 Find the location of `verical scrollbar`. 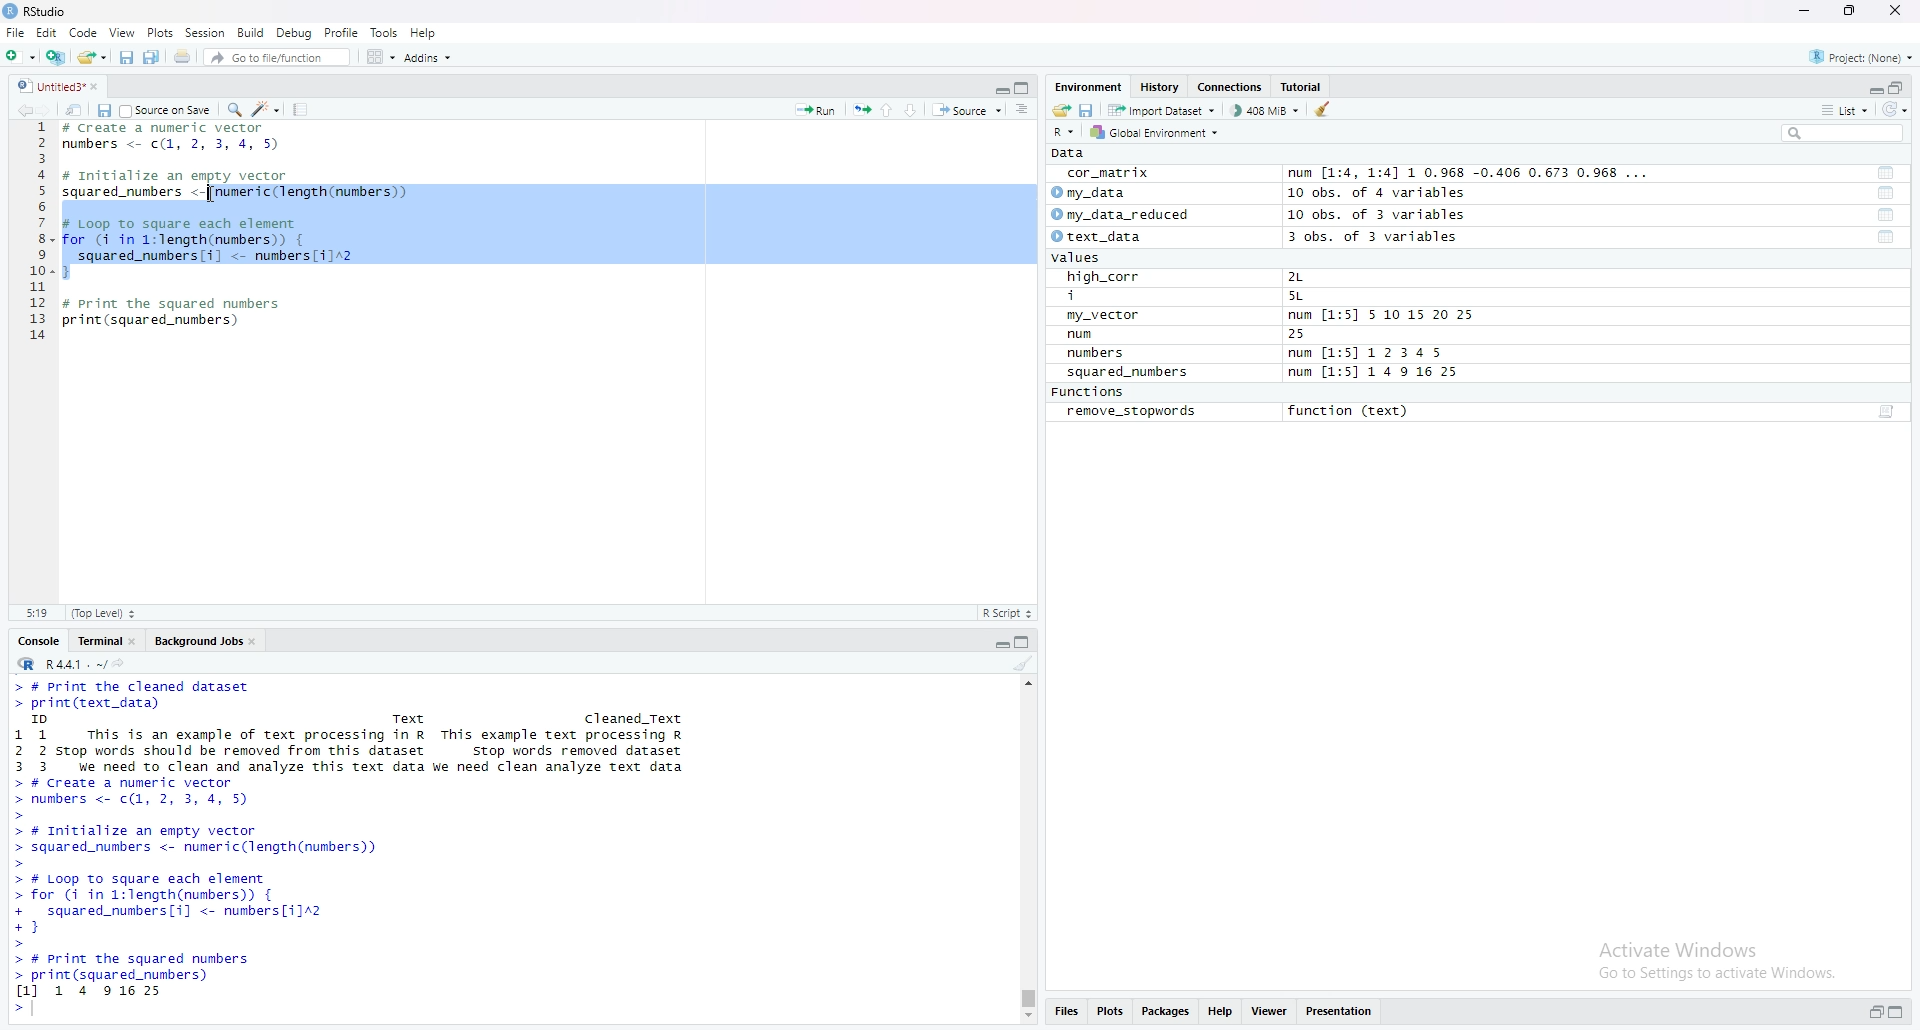

verical scrollbar is located at coordinates (1026, 998).